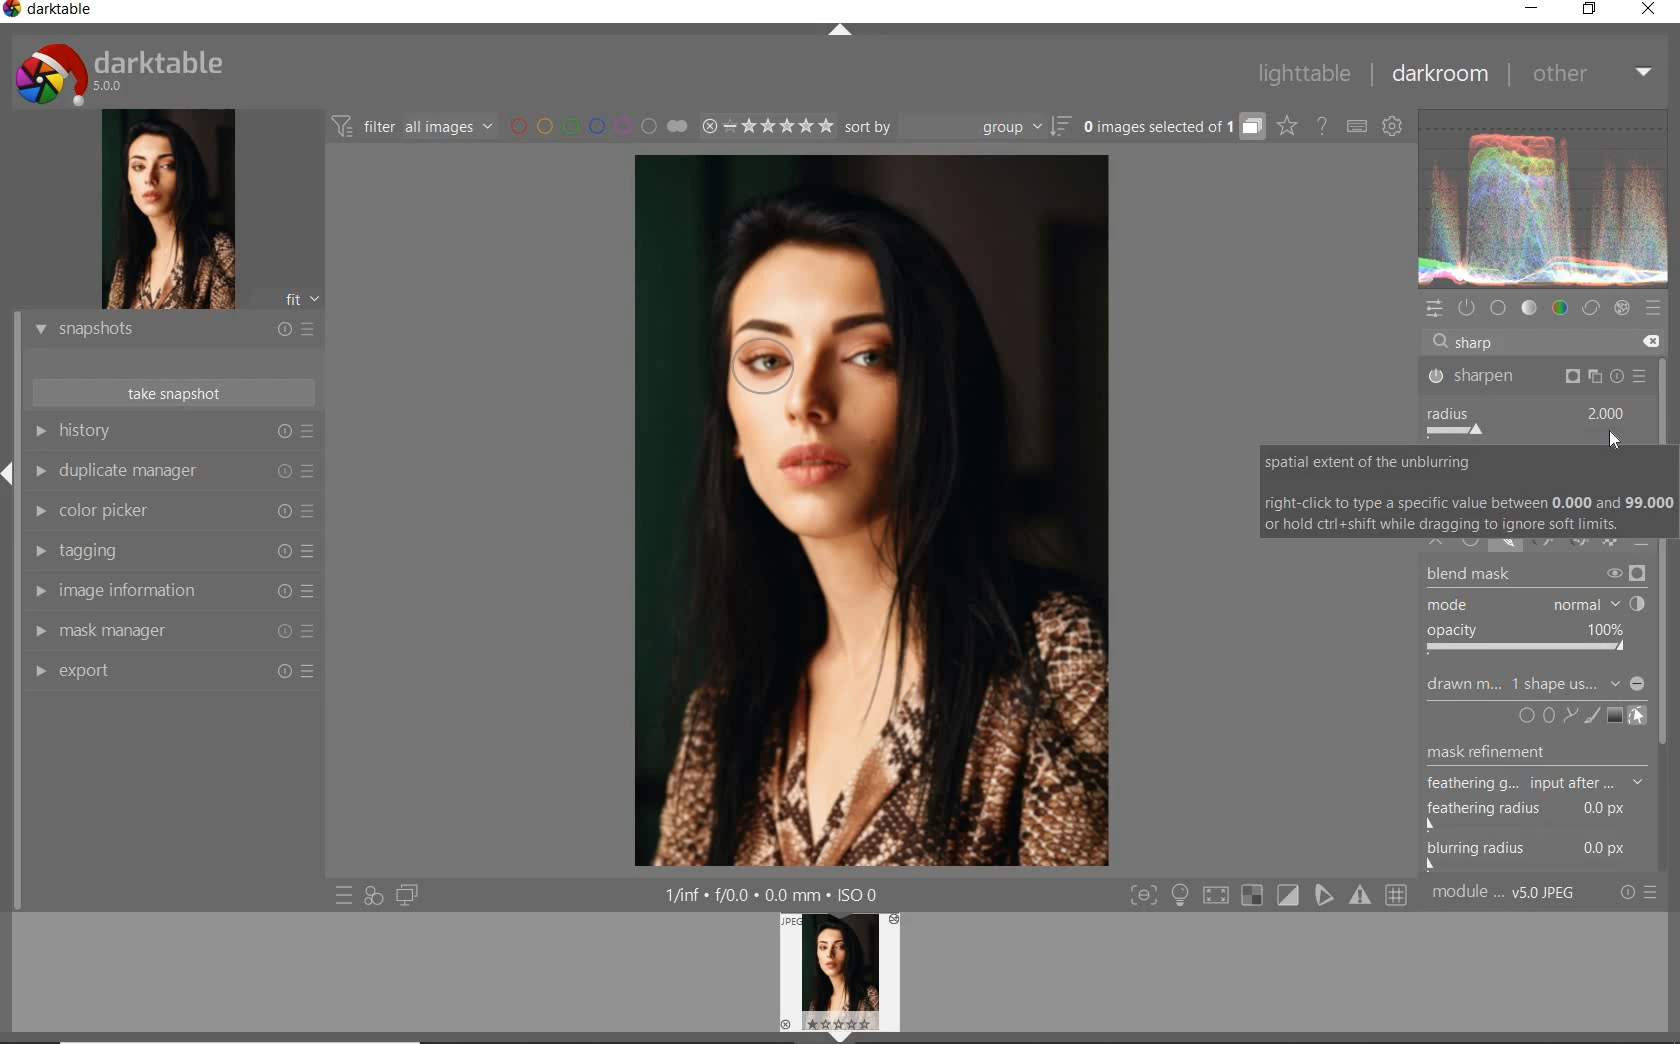 The image size is (1680, 1044). I want to click on restore, so click(1591, 12).